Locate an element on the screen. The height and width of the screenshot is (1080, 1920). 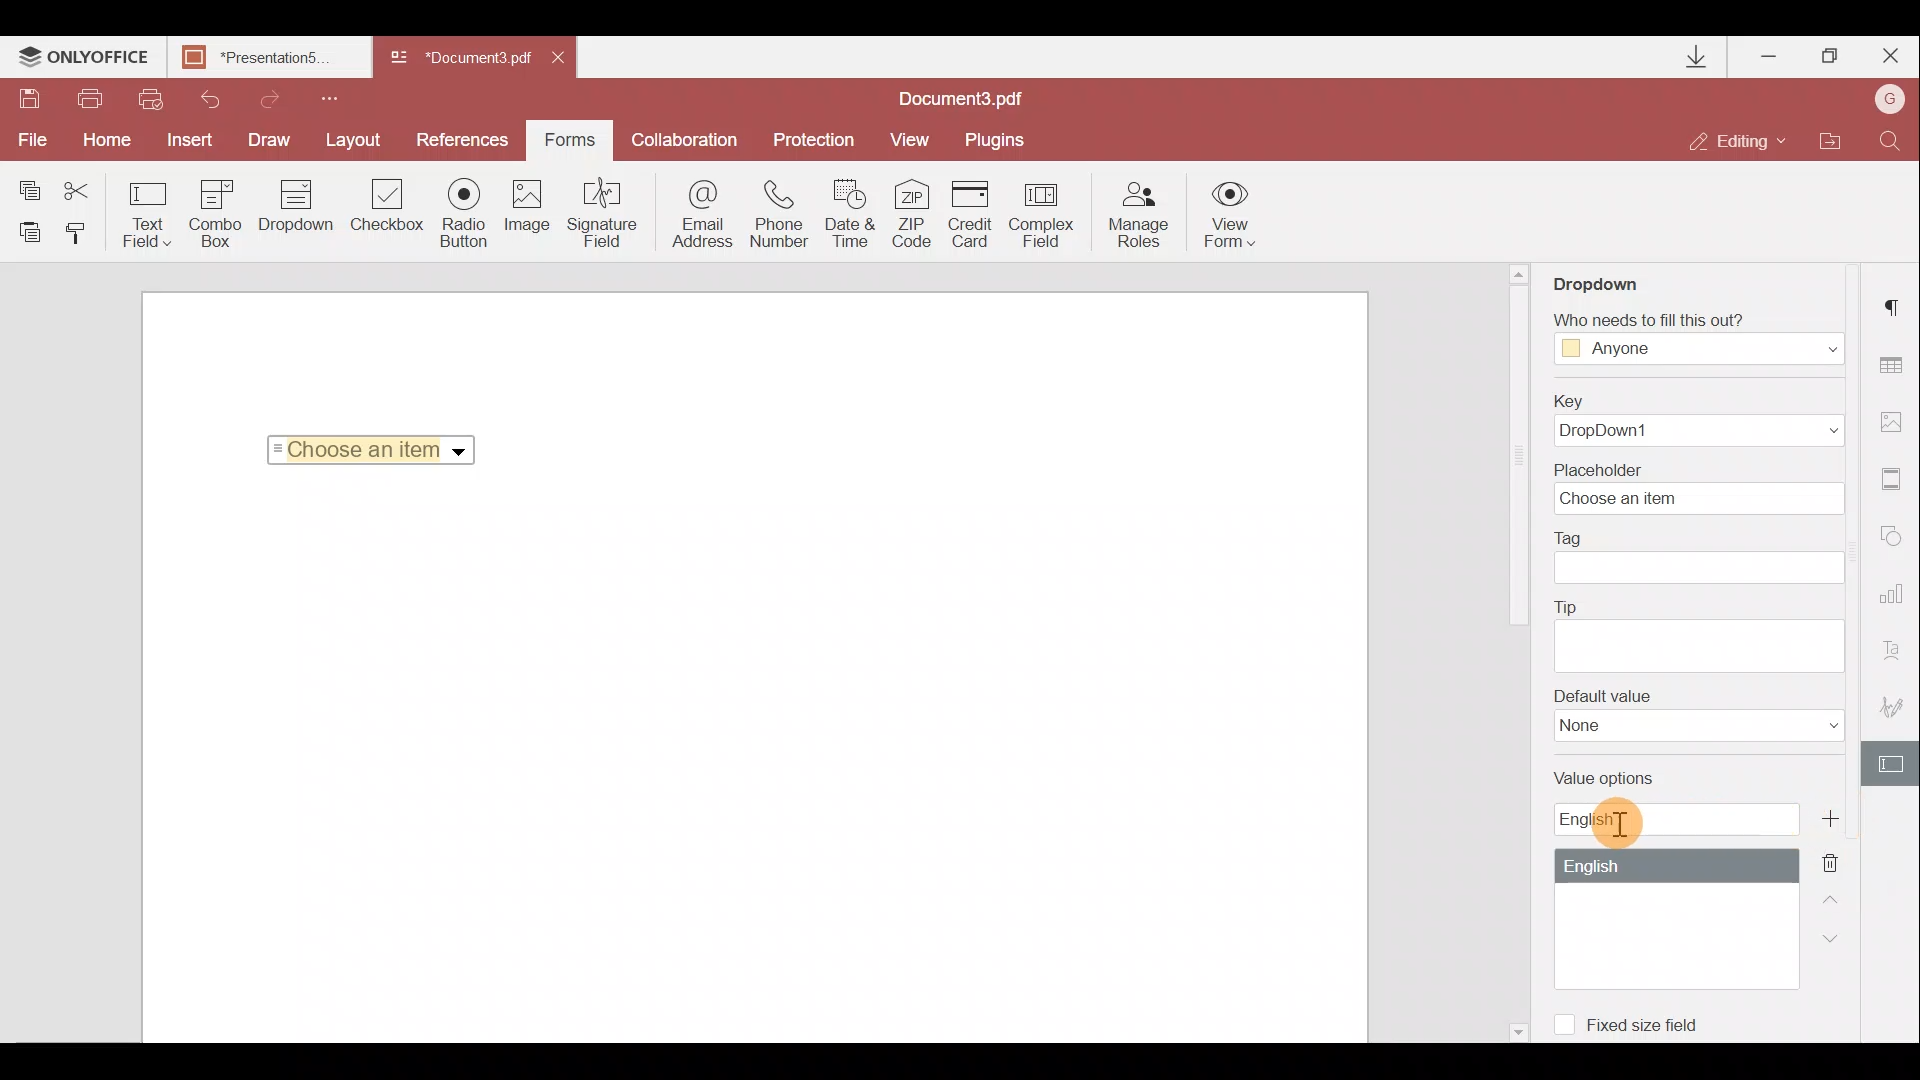
Copy style is located at coordinates (82, 232).